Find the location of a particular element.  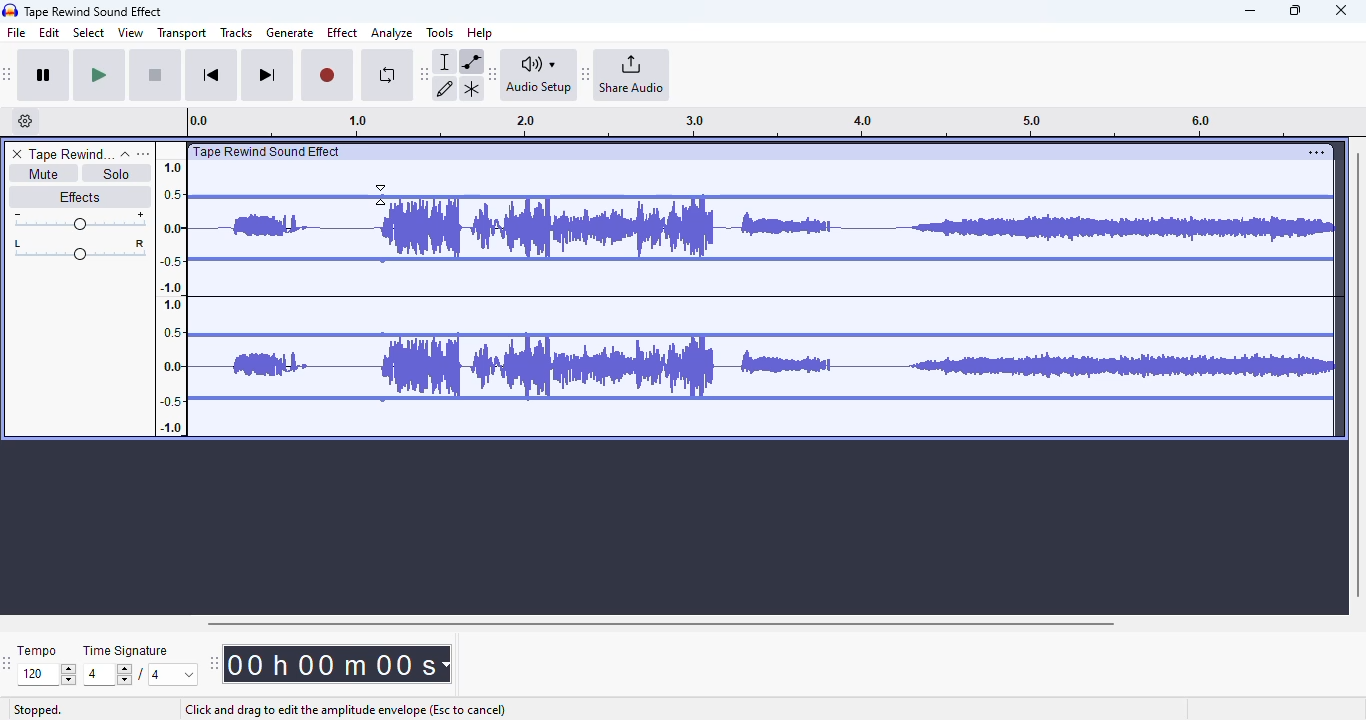

skip to start is located at coordinates (210, 77).